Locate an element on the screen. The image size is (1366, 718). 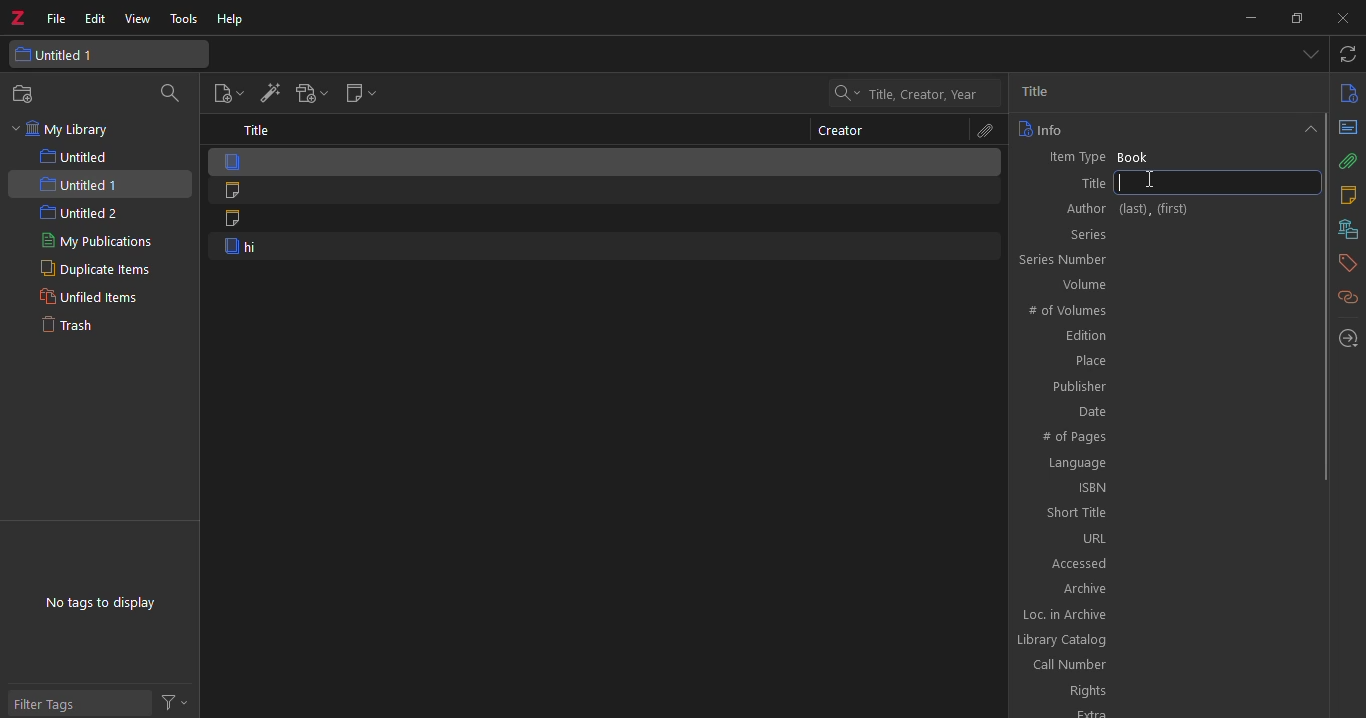
library is located at coordinates (1345, 229).